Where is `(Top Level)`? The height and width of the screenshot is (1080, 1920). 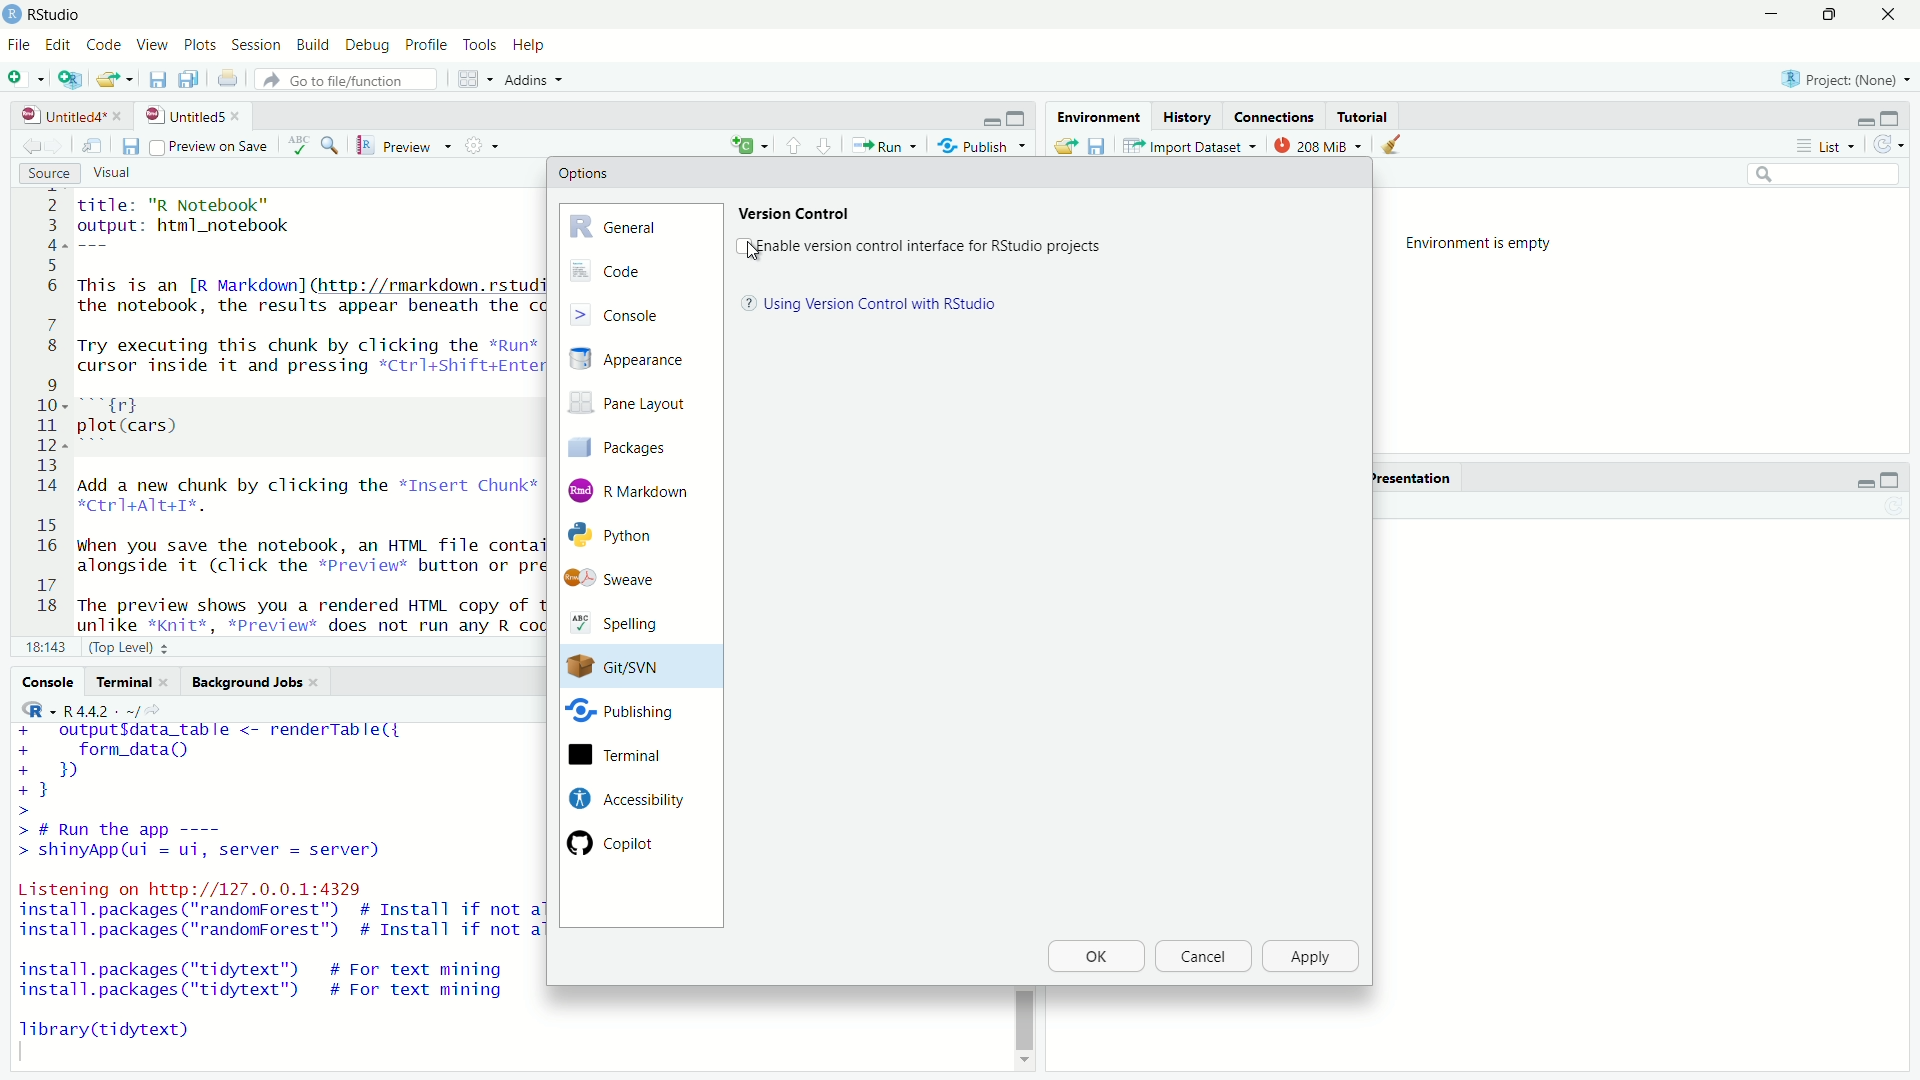 (Top Level) is located at coordinates (132, 646).